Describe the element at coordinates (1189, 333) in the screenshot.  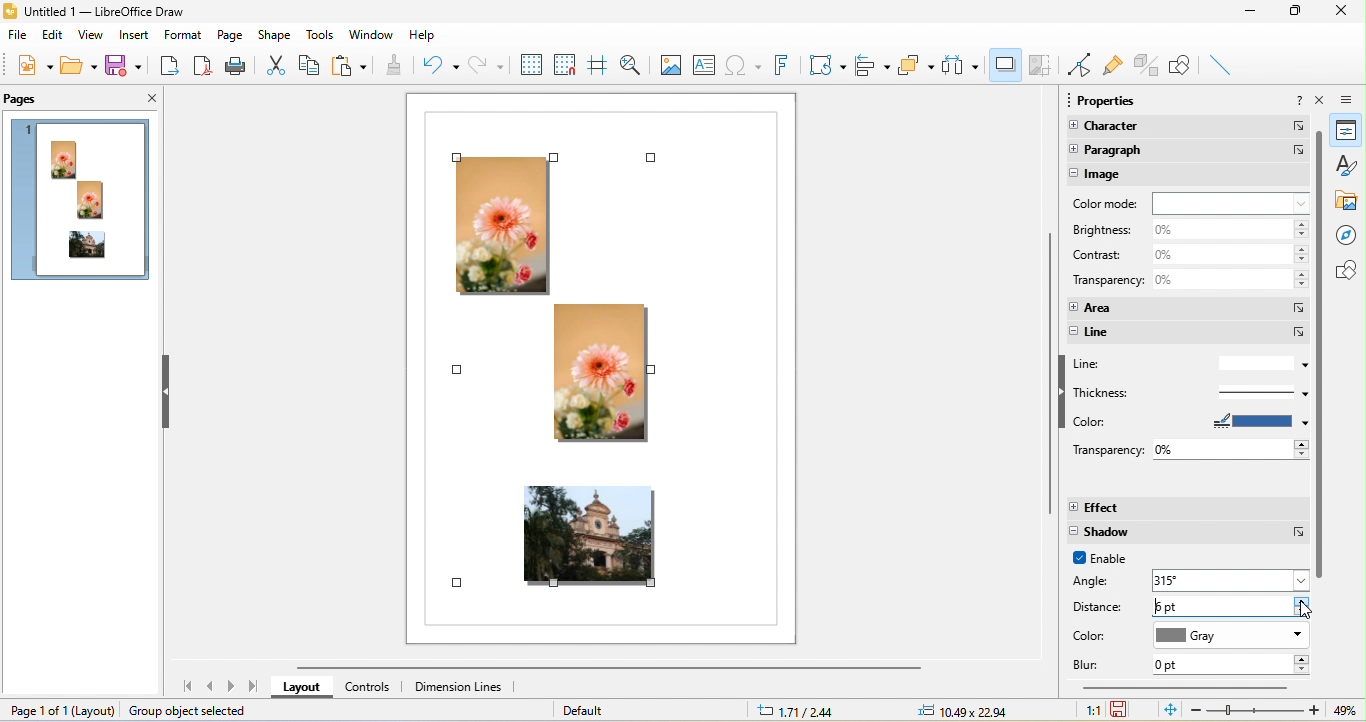
I see `line` at that location.